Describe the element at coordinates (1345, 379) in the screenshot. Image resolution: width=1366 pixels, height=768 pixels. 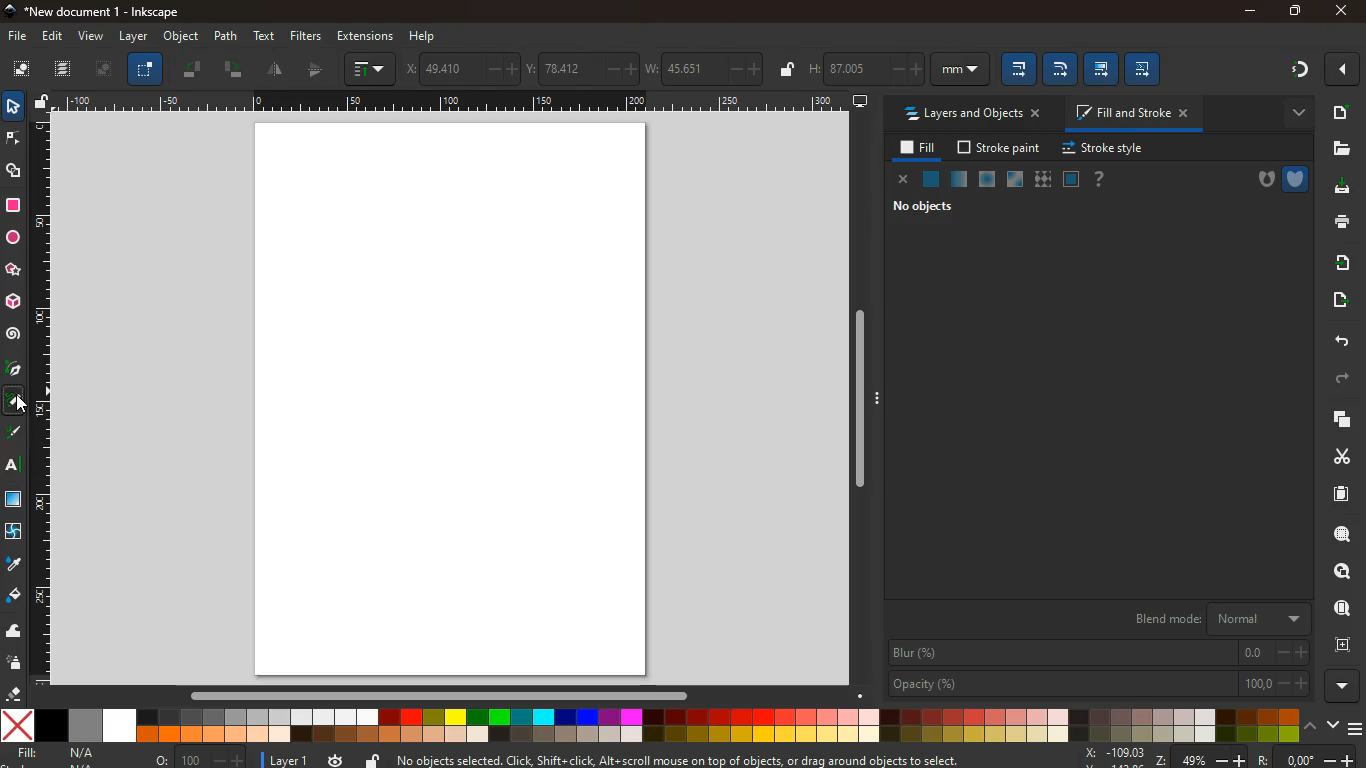
I see `forward` at that location.